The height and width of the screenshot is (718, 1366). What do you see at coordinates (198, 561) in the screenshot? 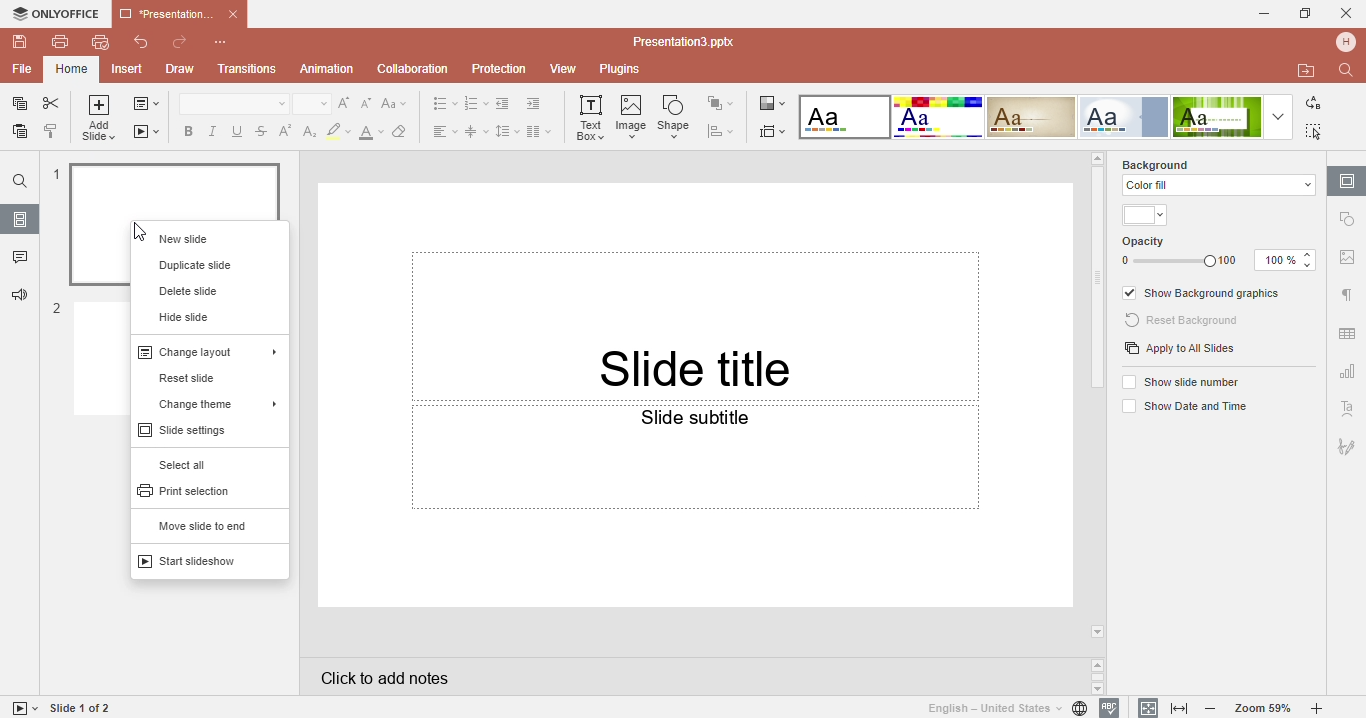
I see `Start slide show` at bounding box center [198, 561].